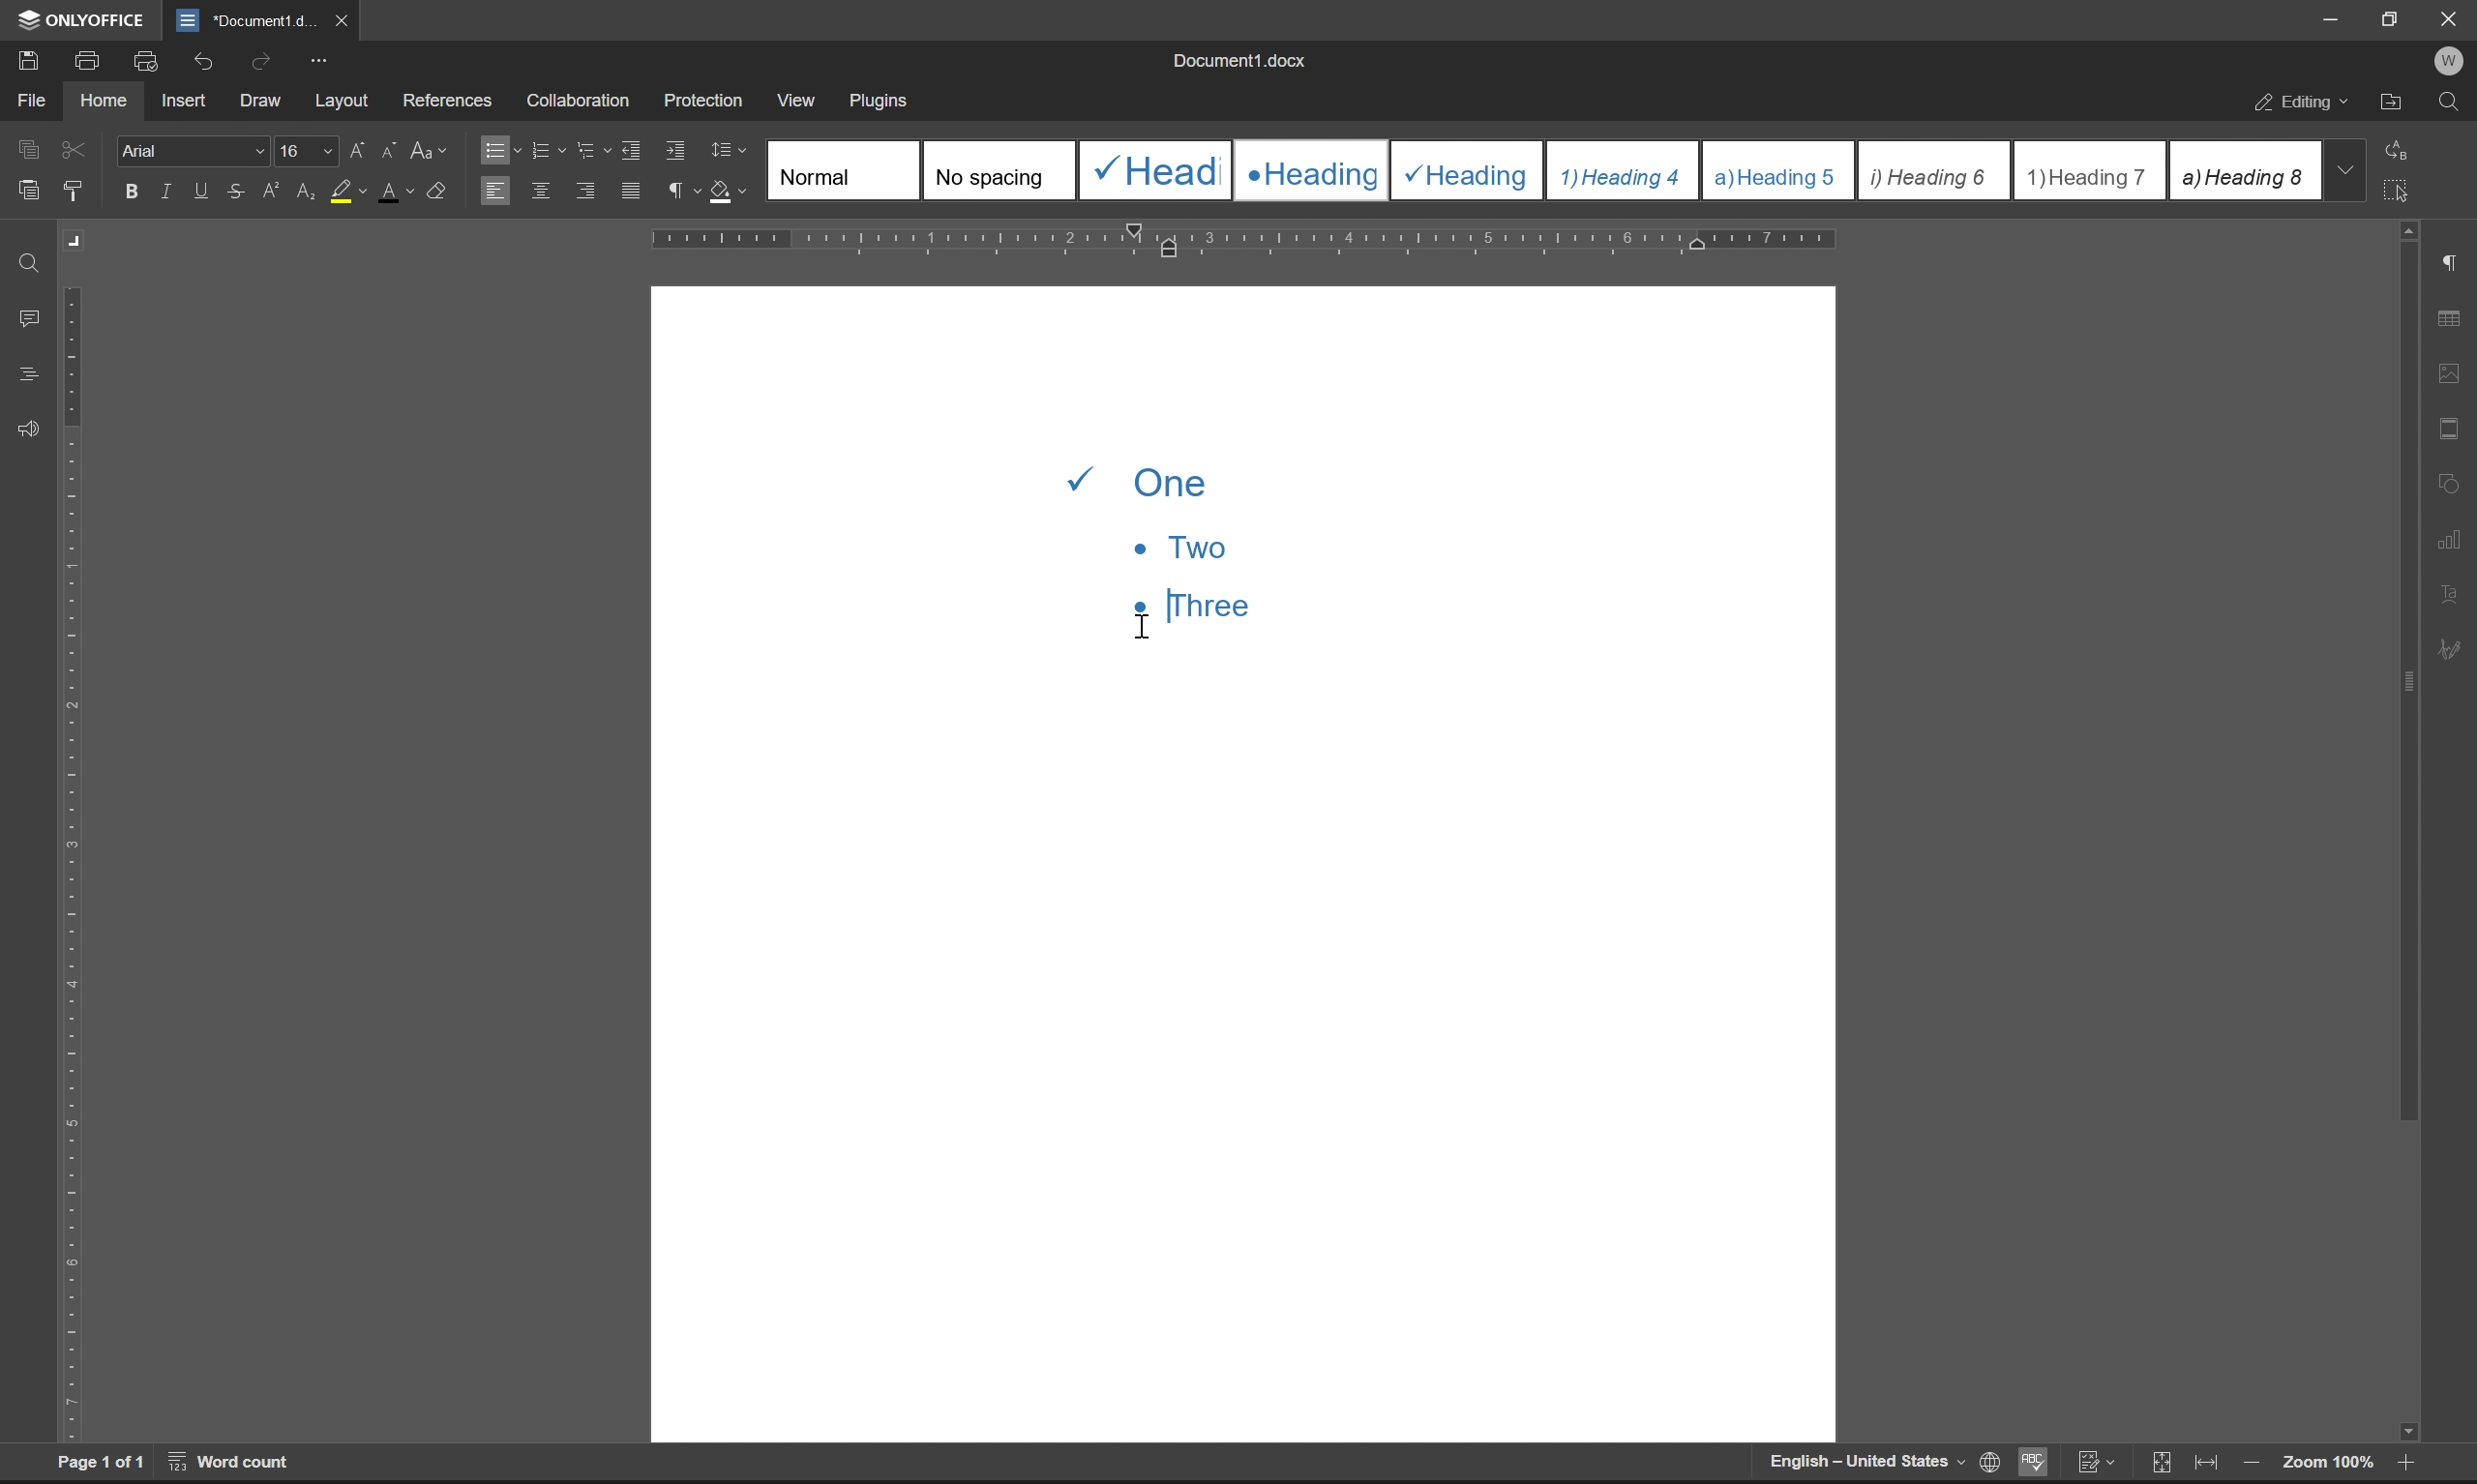  What do you see at coordinates (2243, 169) in the screenshot?
I see `Heading 8` at bounding box center [2243, 169].